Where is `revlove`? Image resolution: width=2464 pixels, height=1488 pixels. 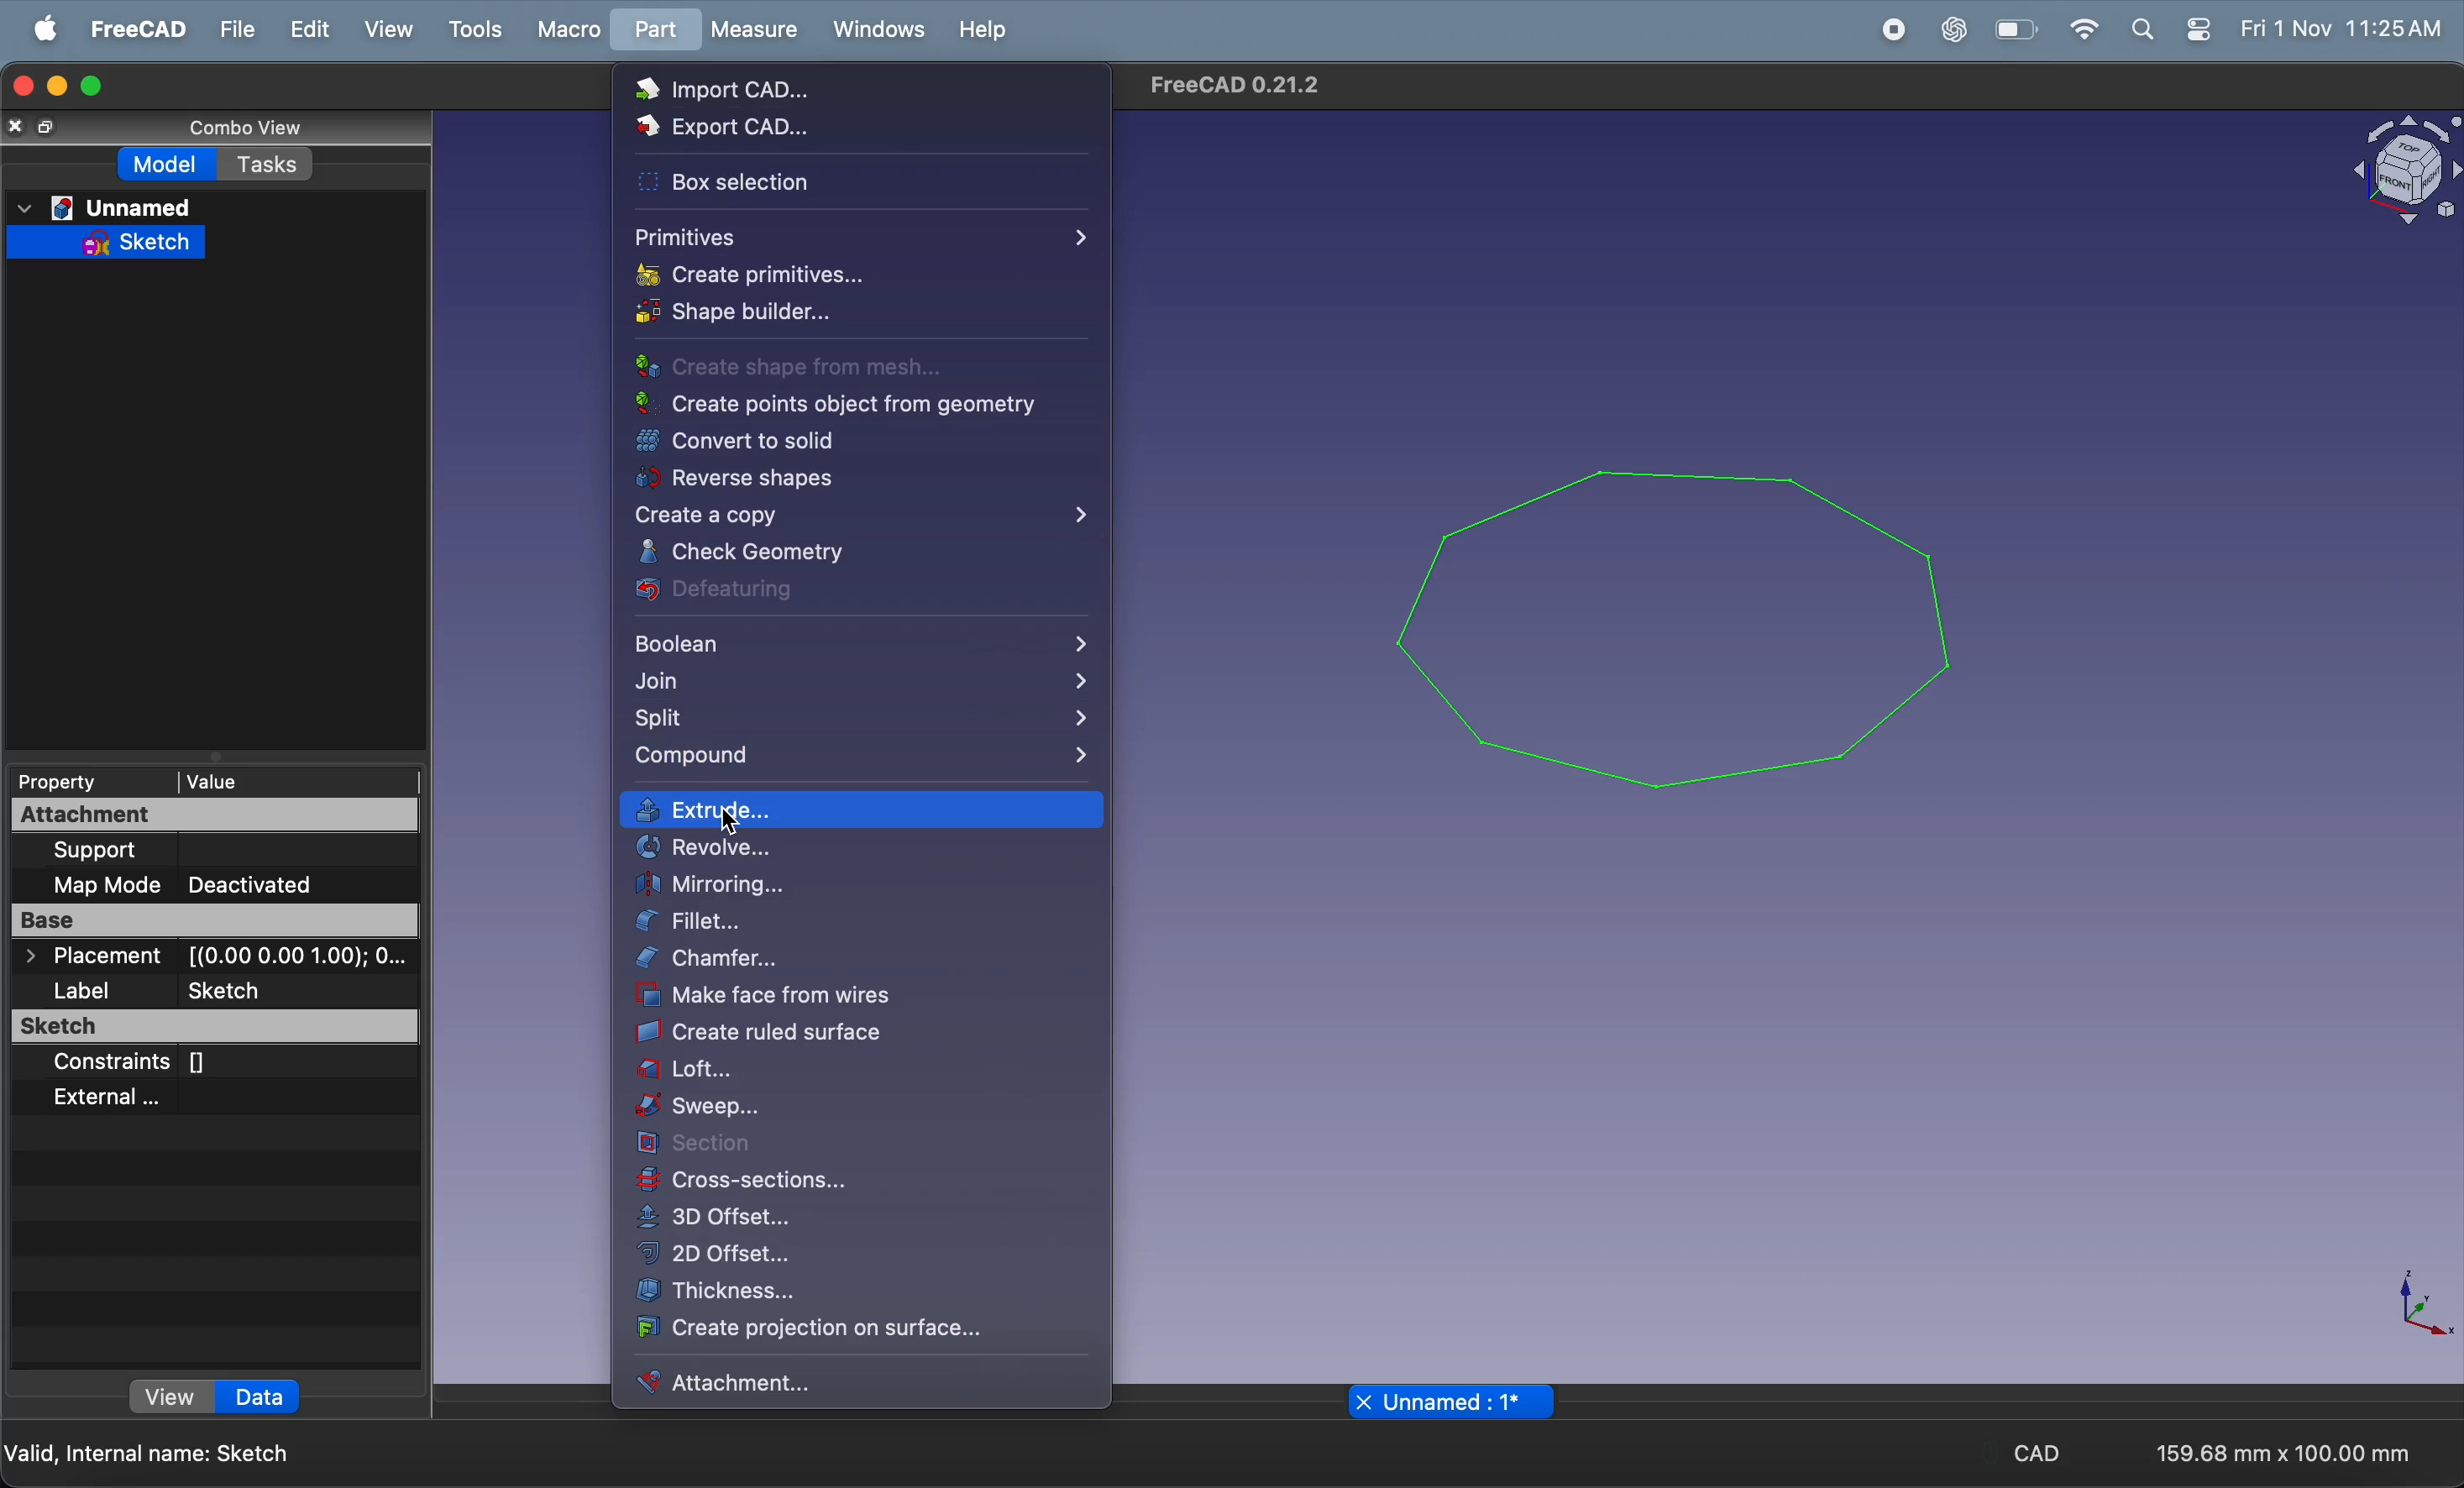
revlove is located at coordinates (869, 850).